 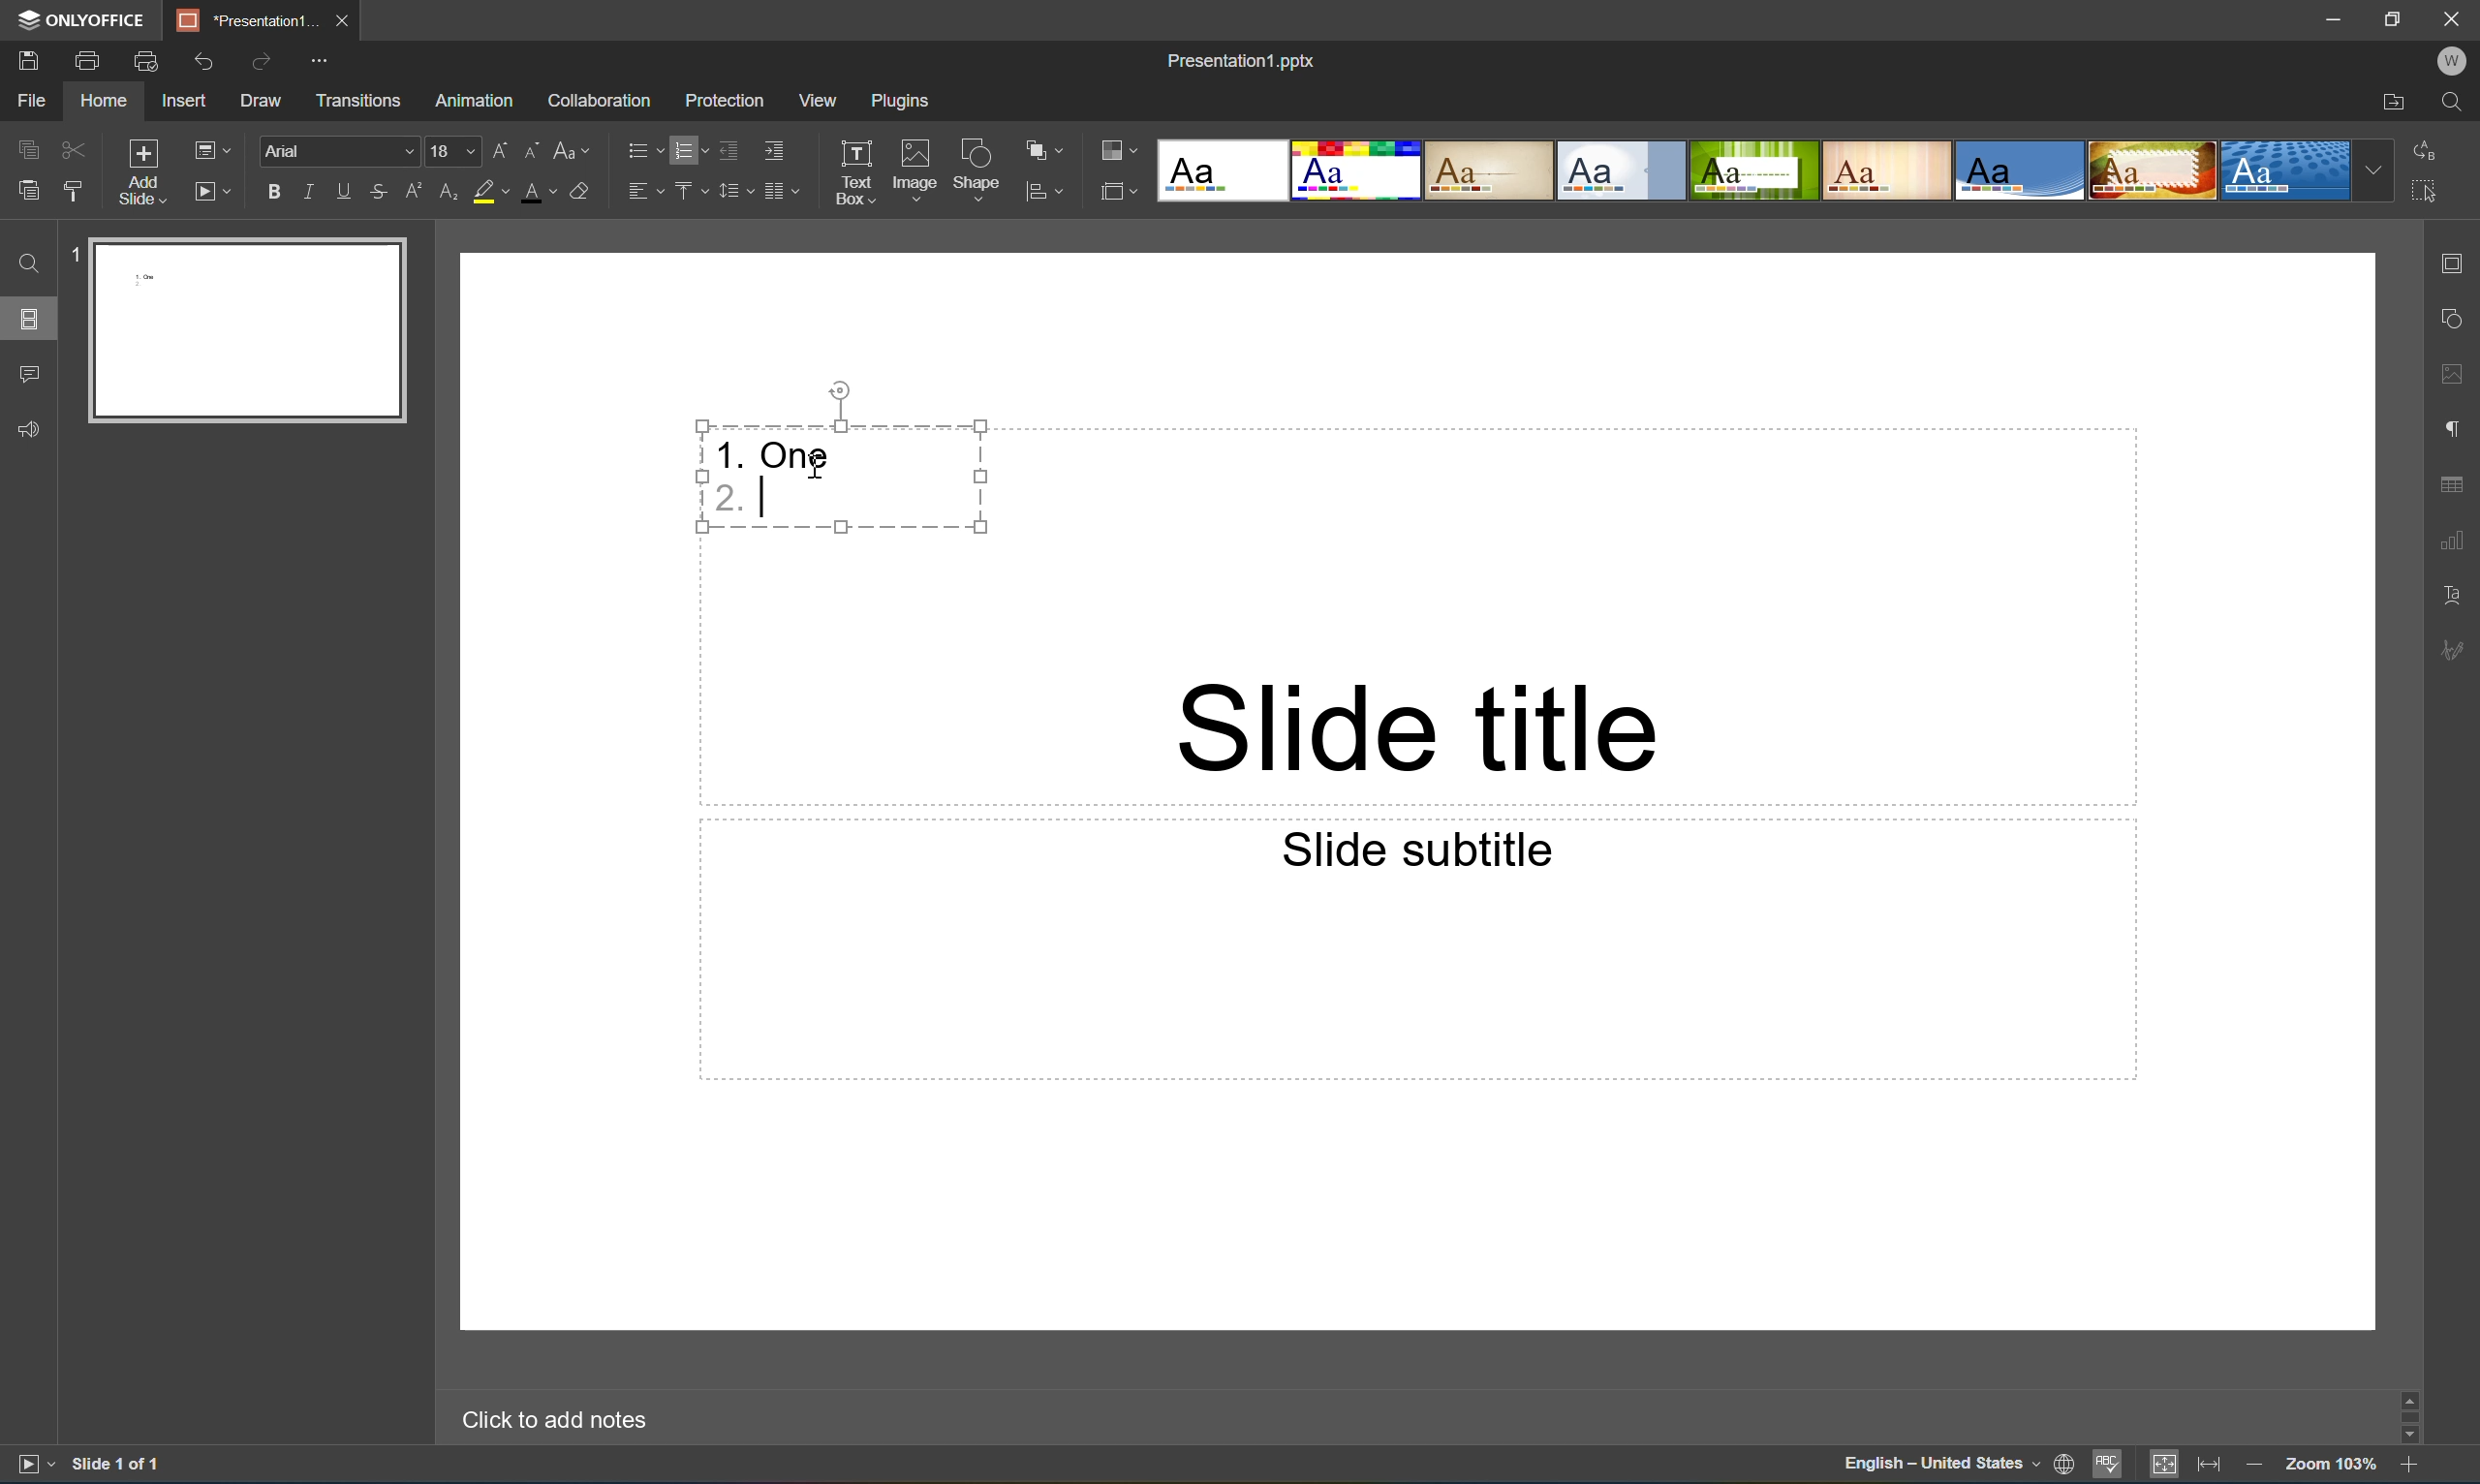 What do you see at coordinates (1048, 194) in the screenshot?
I see `Align shape` at bounding box center [1048, 194].